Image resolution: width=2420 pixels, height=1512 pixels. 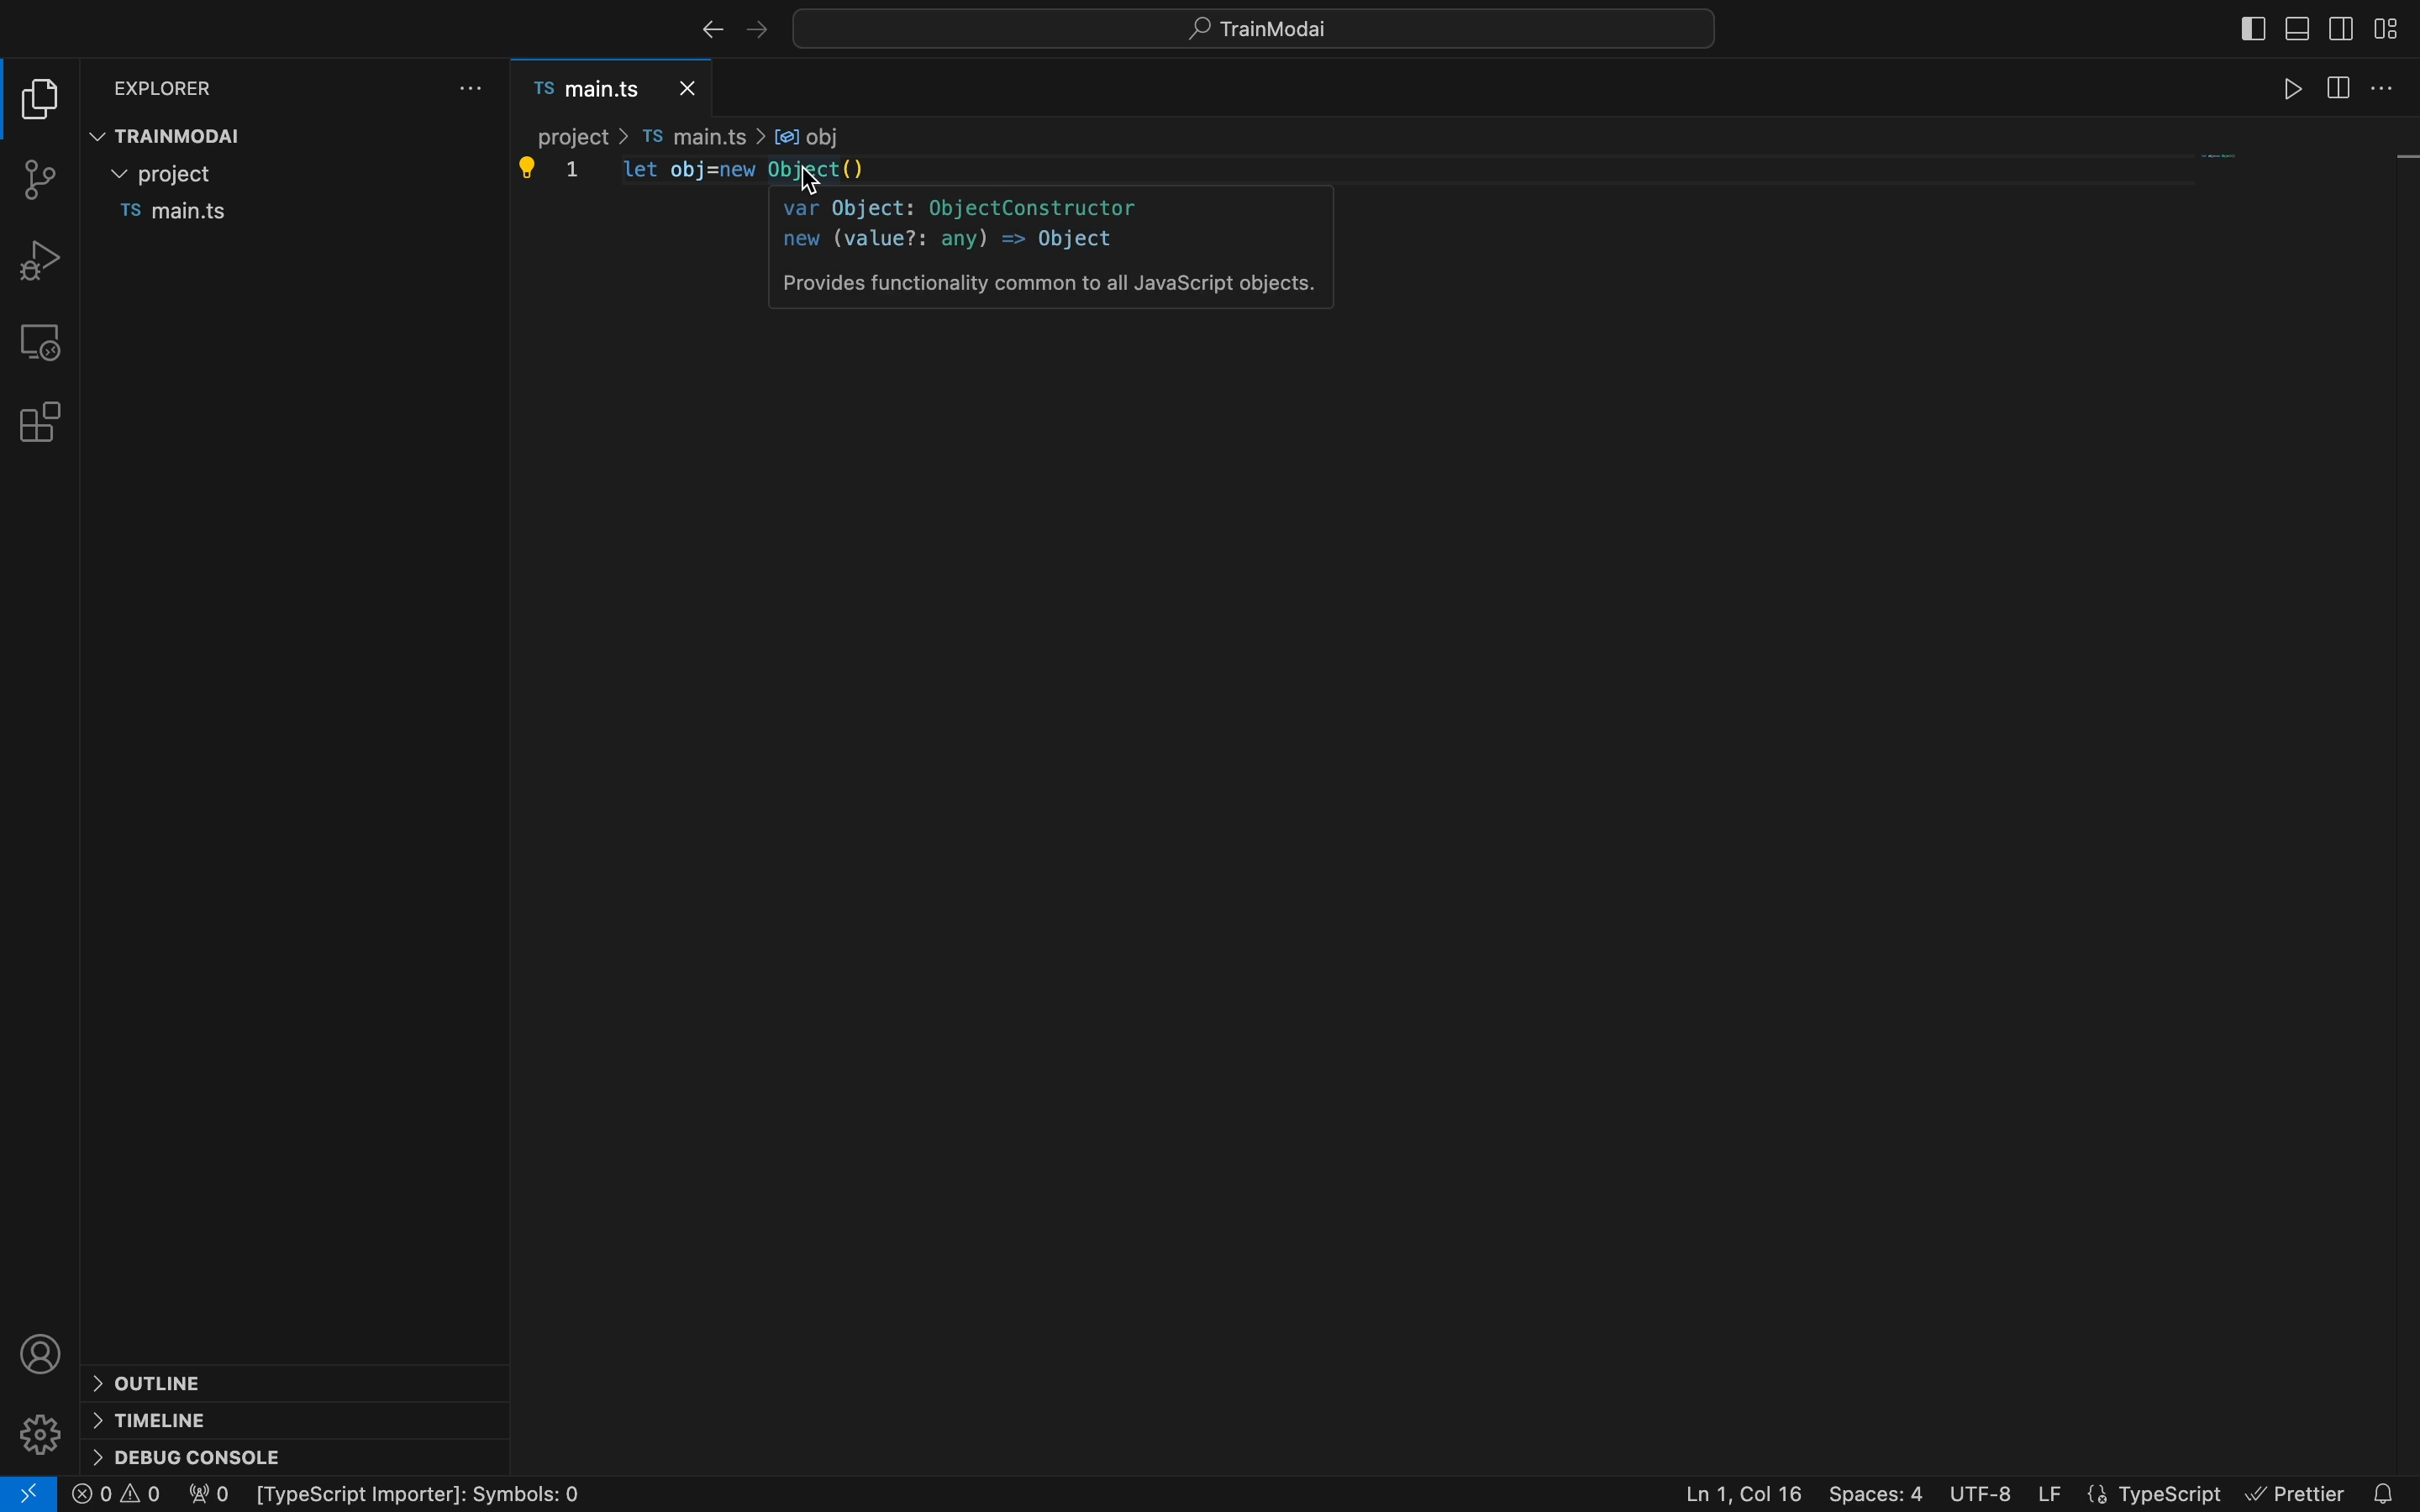 I want to click on profile, so click(x=46, y=1352).